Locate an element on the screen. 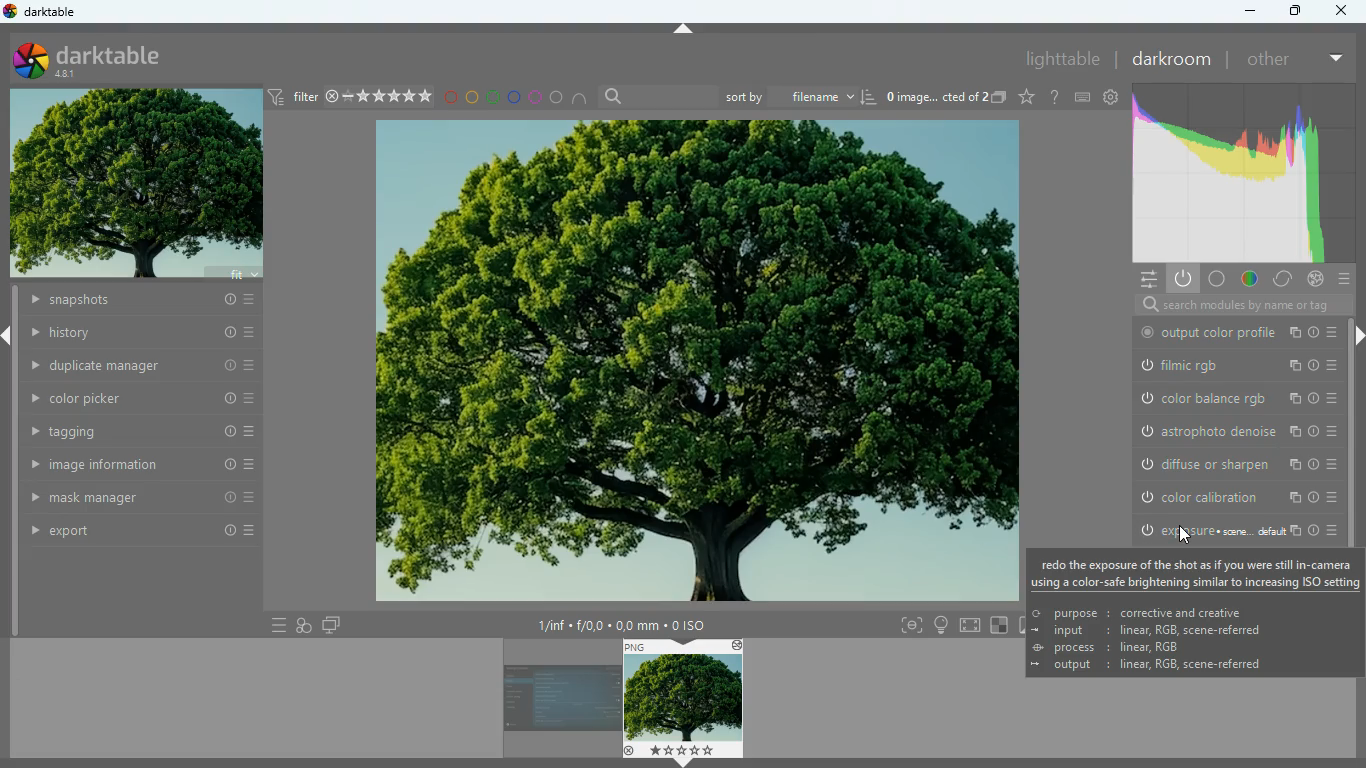  effects is located at coordinates (1316, 278).